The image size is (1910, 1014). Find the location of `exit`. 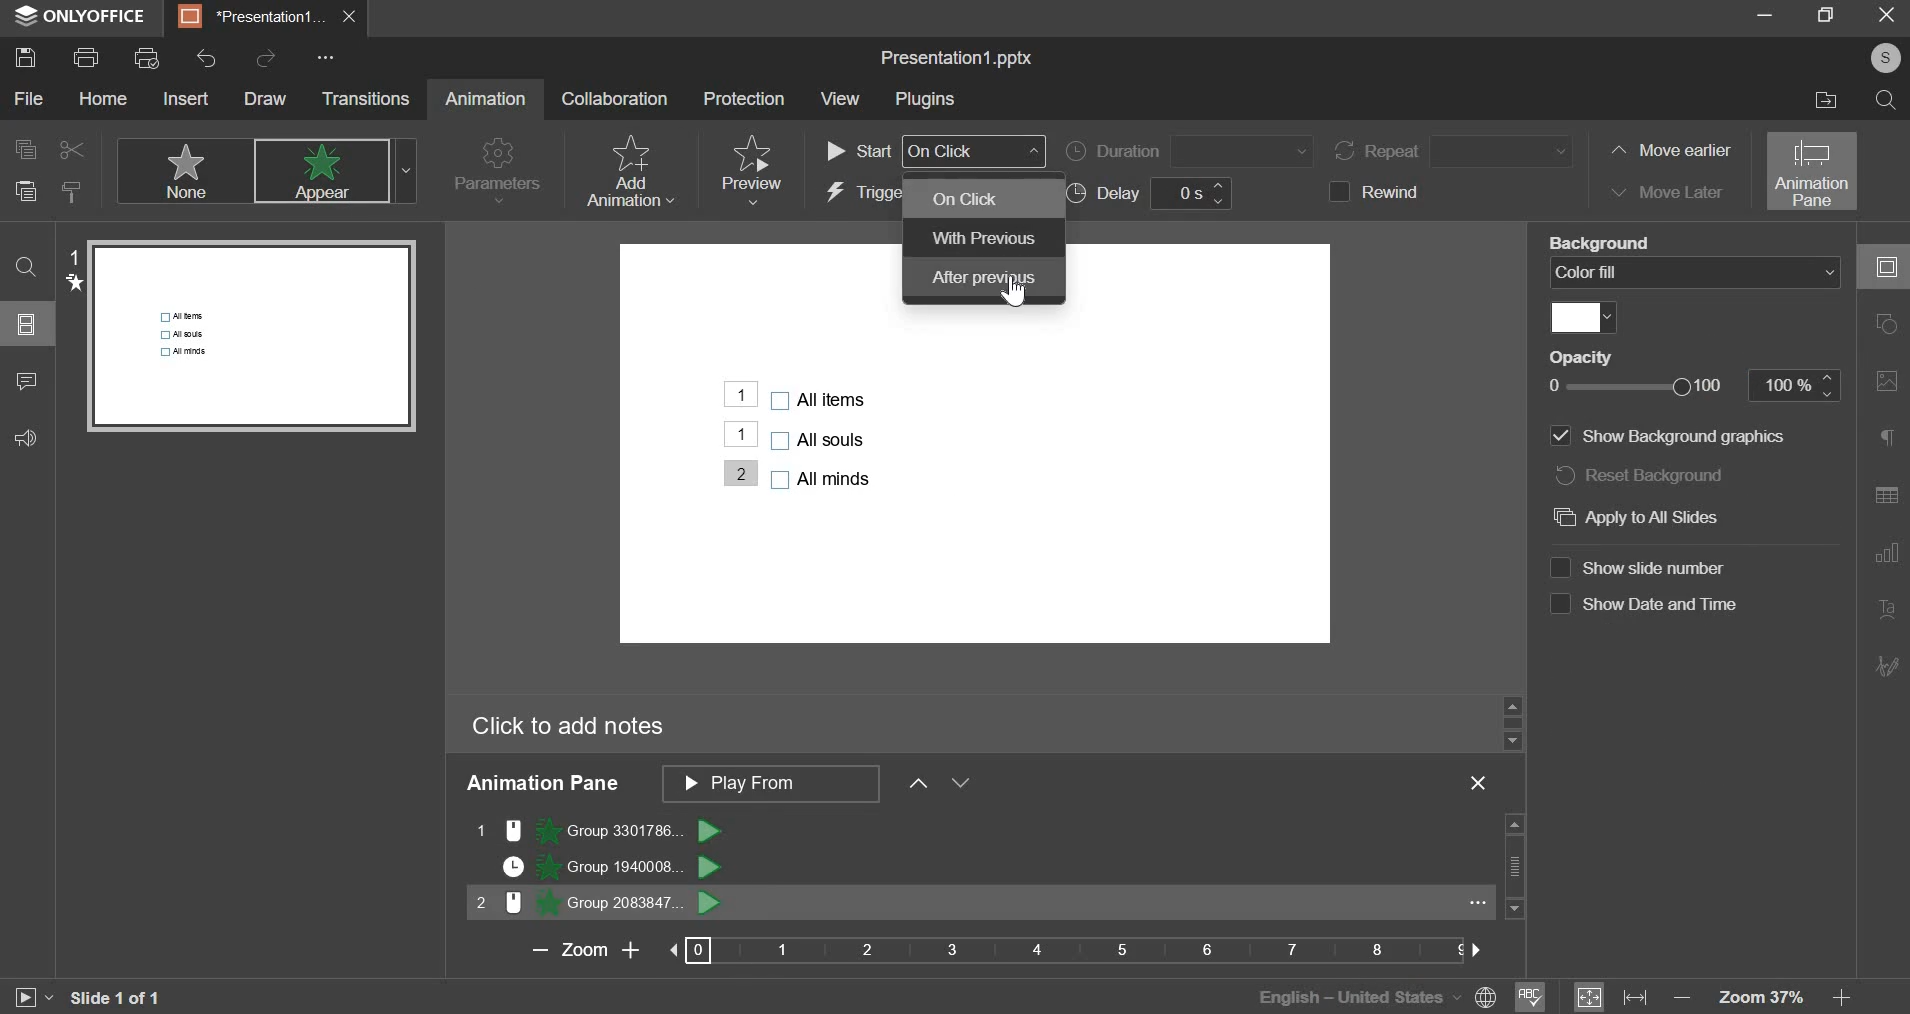

exit is located at coordinates (1878, 19).